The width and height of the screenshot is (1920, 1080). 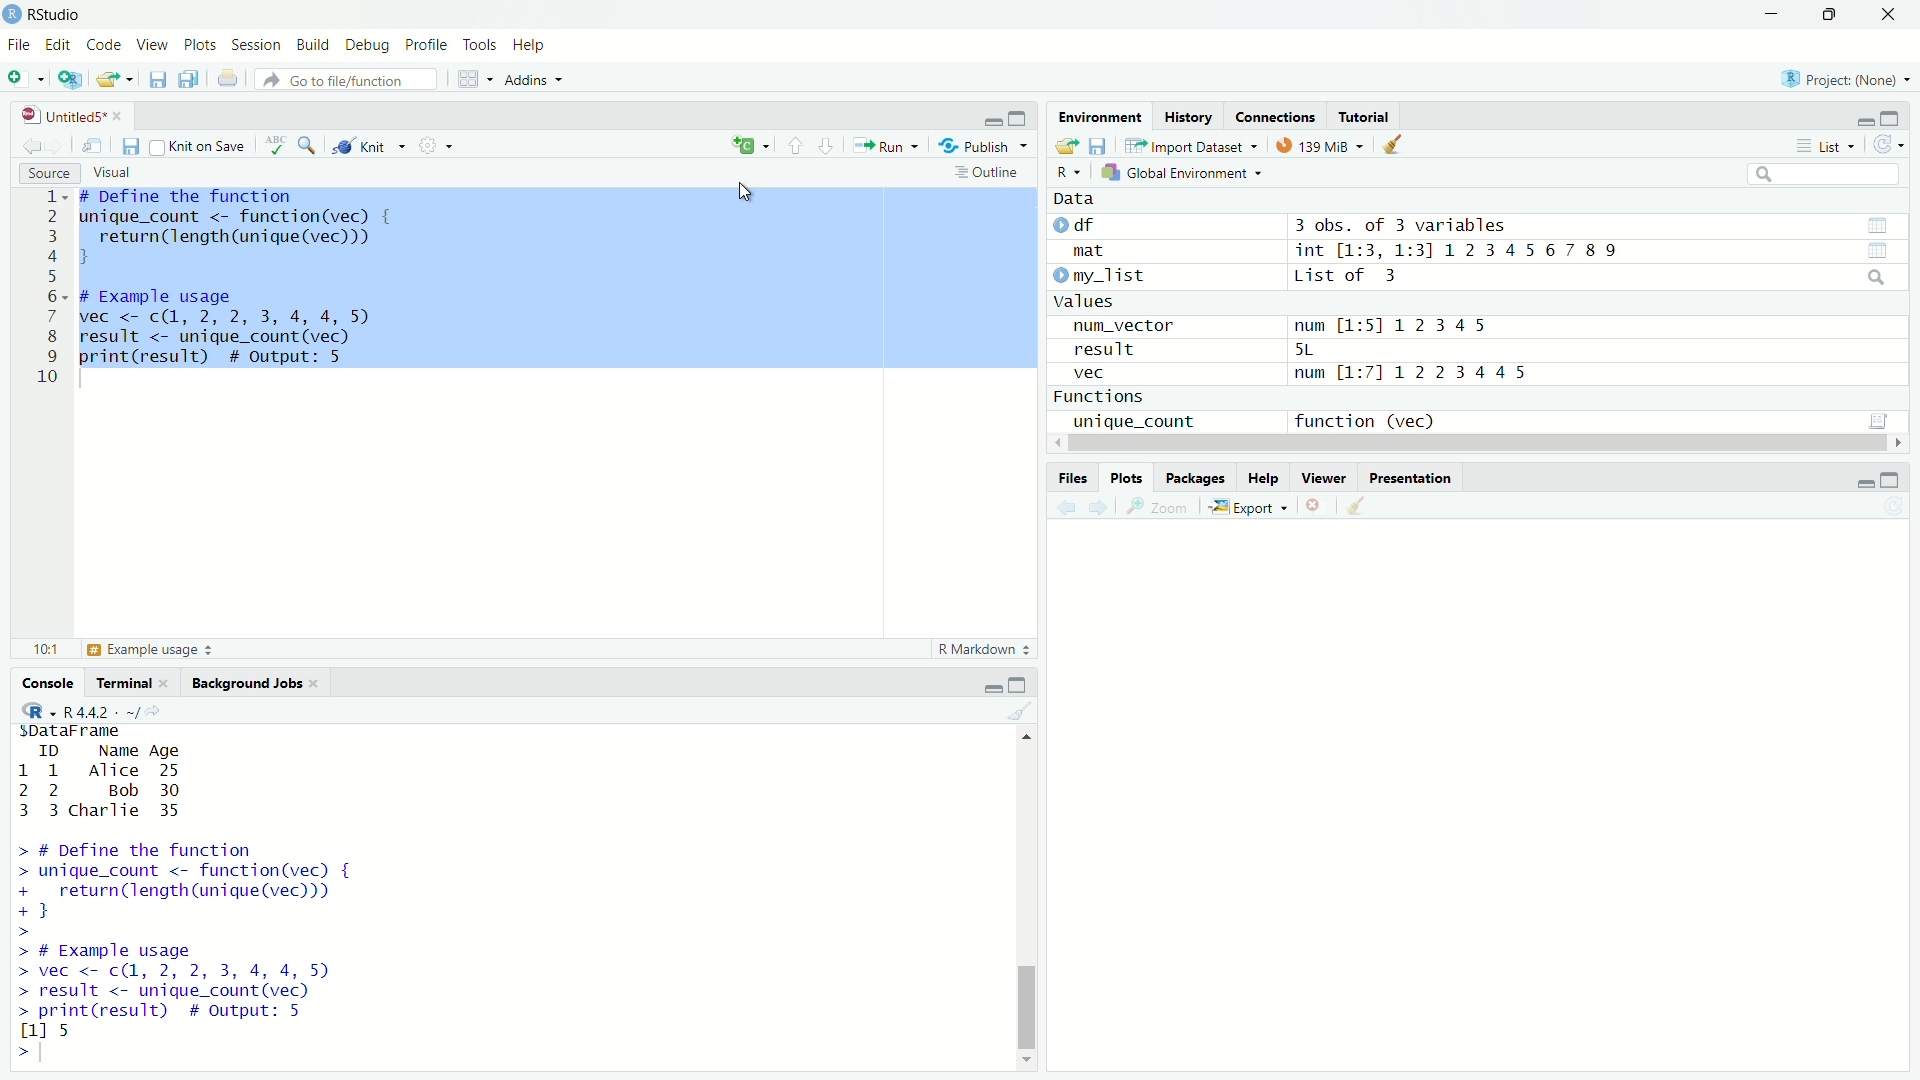 I want to click on R dropdown, so click(x=40, y=713).